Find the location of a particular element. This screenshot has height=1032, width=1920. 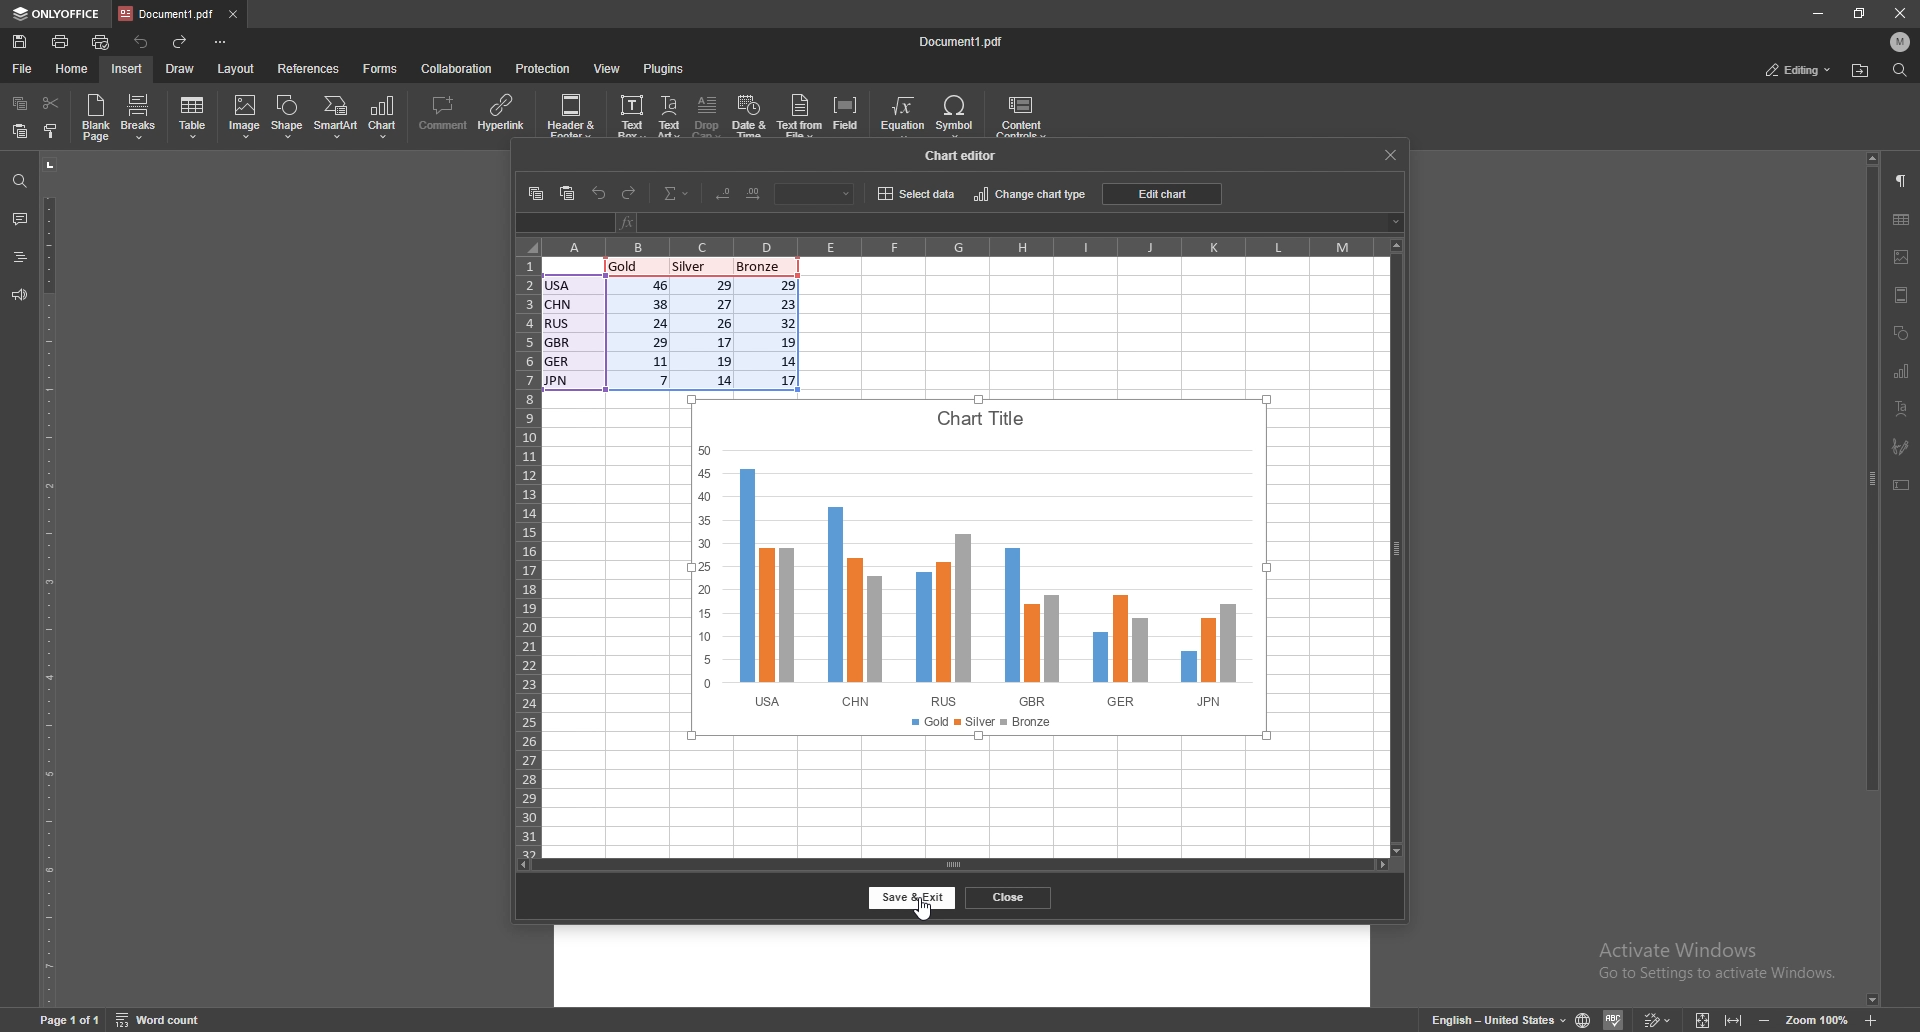

46 is located at coordinates (648, 285).